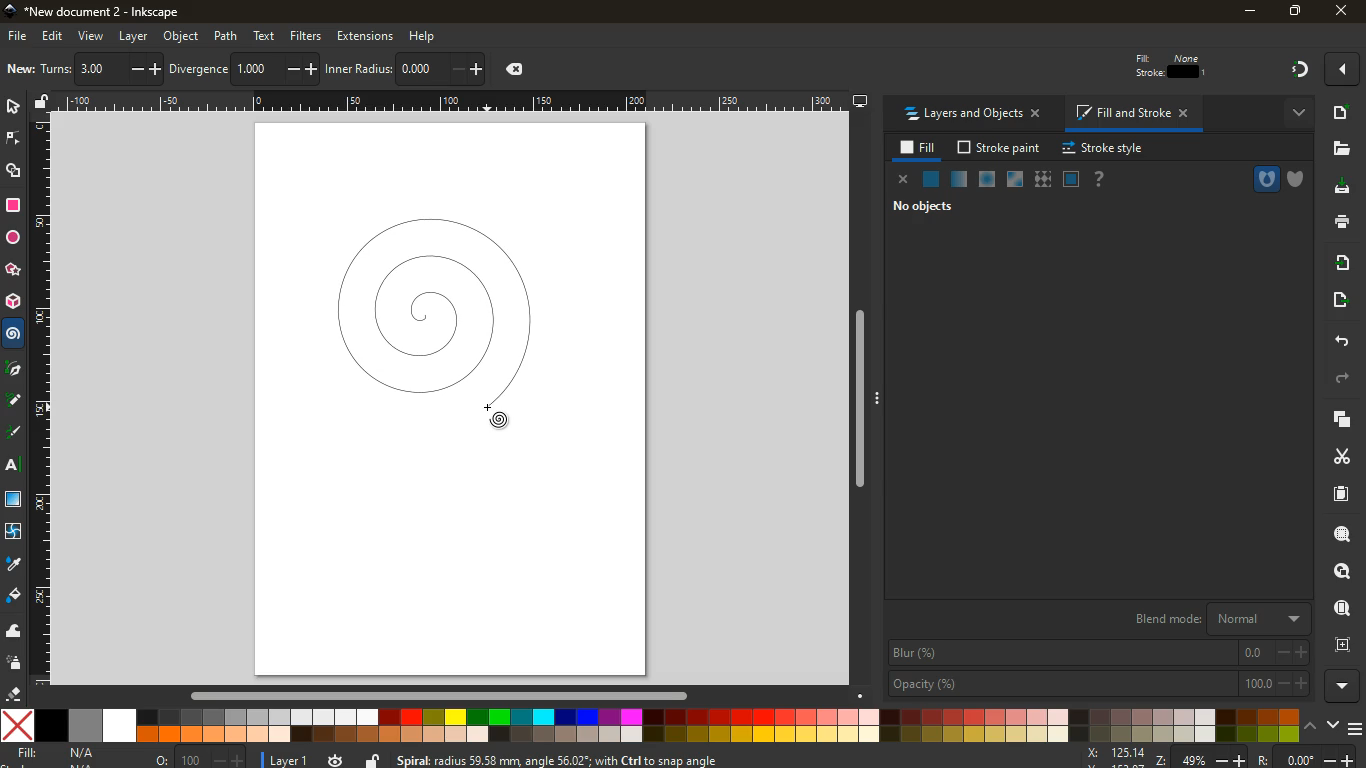 This screenshot has width=1366, height=768. I want to click on filters, so click(307, 34).